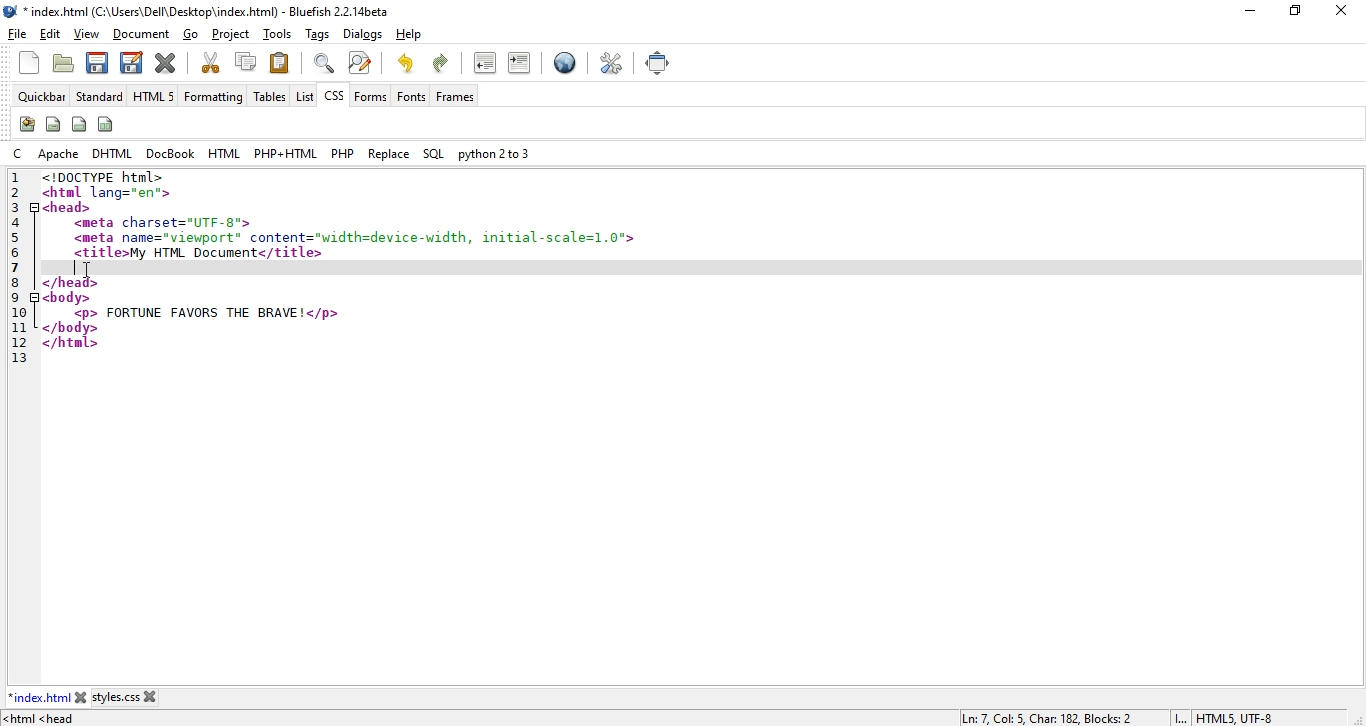  Describe the element at coordinates (141, 35) in the screenshot. I see `document` at that location.